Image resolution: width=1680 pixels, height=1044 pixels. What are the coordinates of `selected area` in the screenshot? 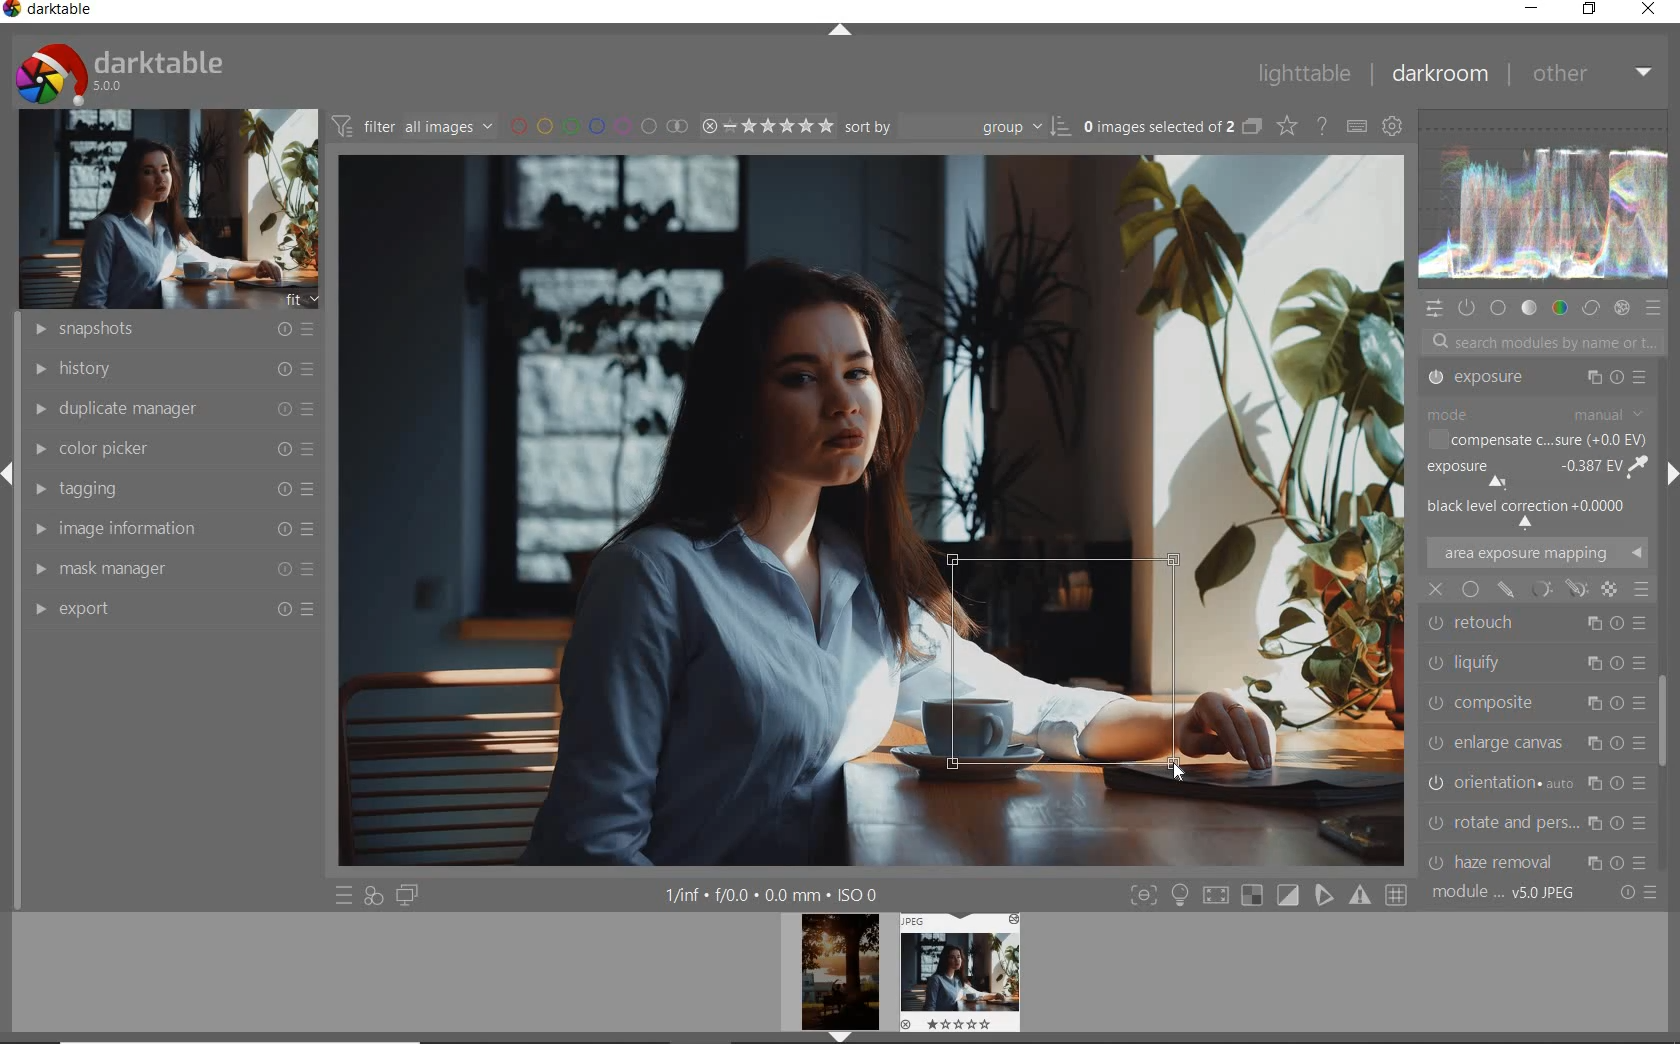 It's located at (1065, 666).